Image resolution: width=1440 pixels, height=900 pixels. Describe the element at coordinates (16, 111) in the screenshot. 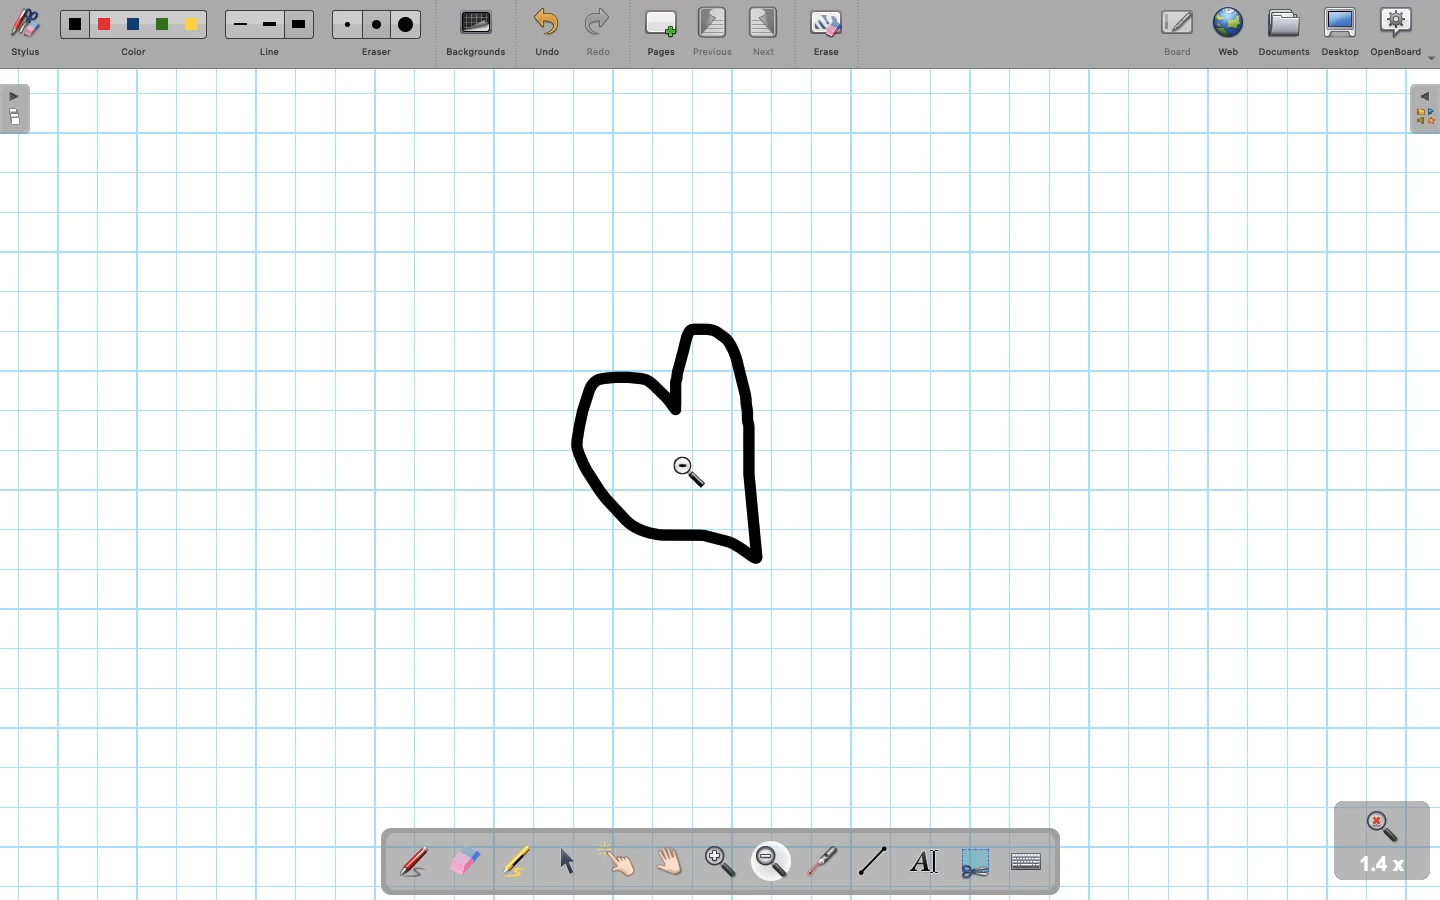

I see `Open board` at that location.